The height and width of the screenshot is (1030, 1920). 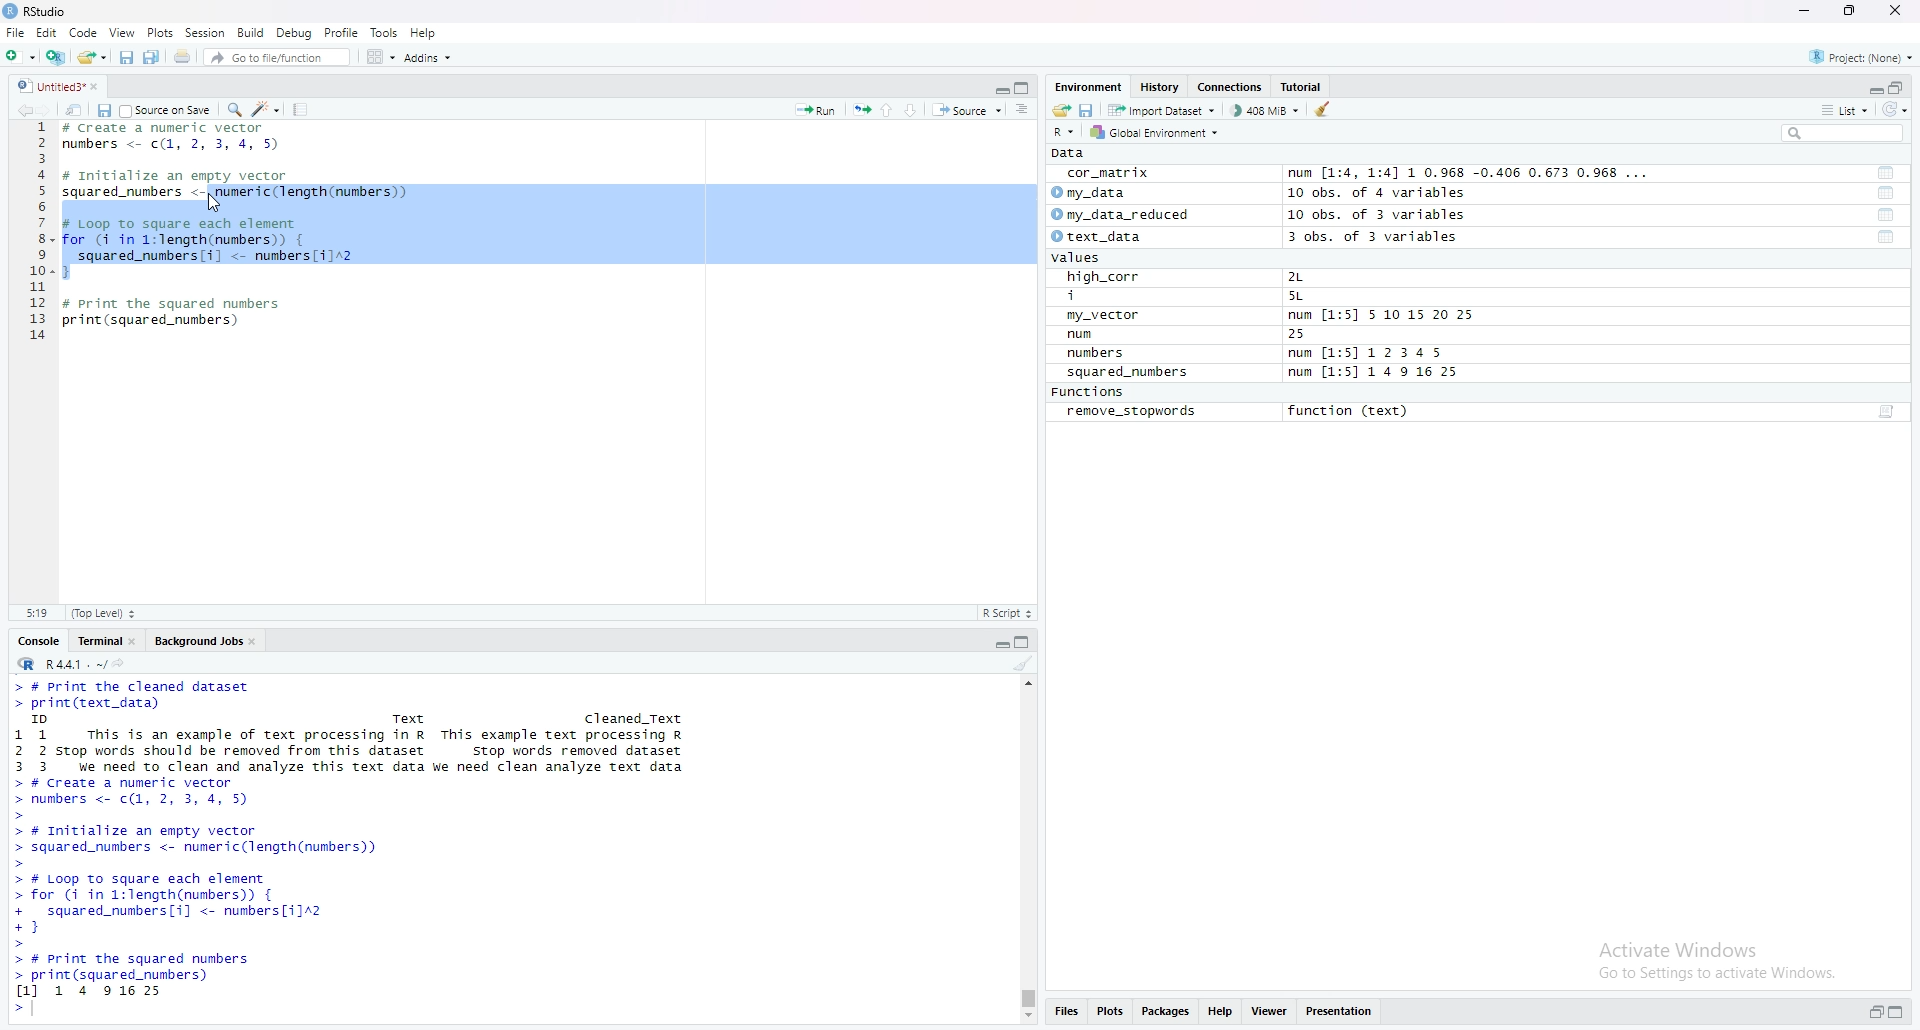 I want to click on num [1:5] S 10 15 20 25, so click(x=1381, y=316).